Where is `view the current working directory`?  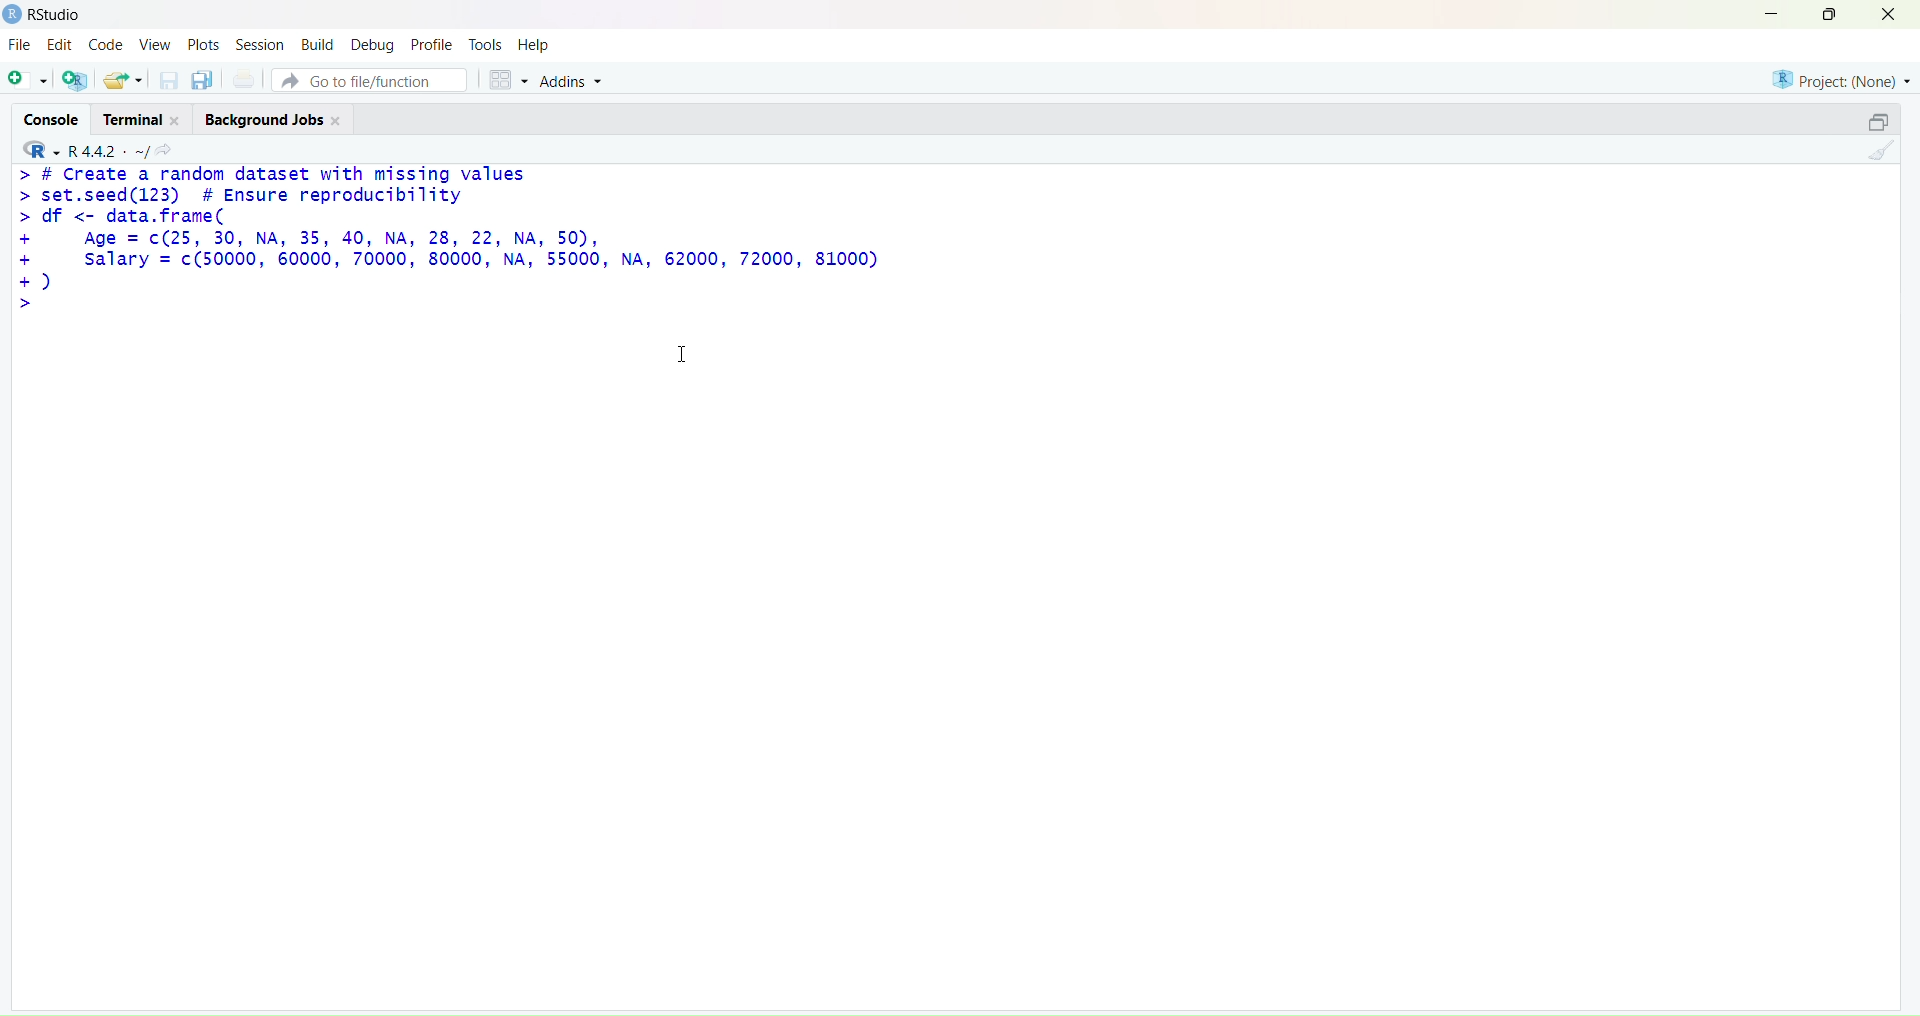 view the current working directory is located at coordinates (165, 150).